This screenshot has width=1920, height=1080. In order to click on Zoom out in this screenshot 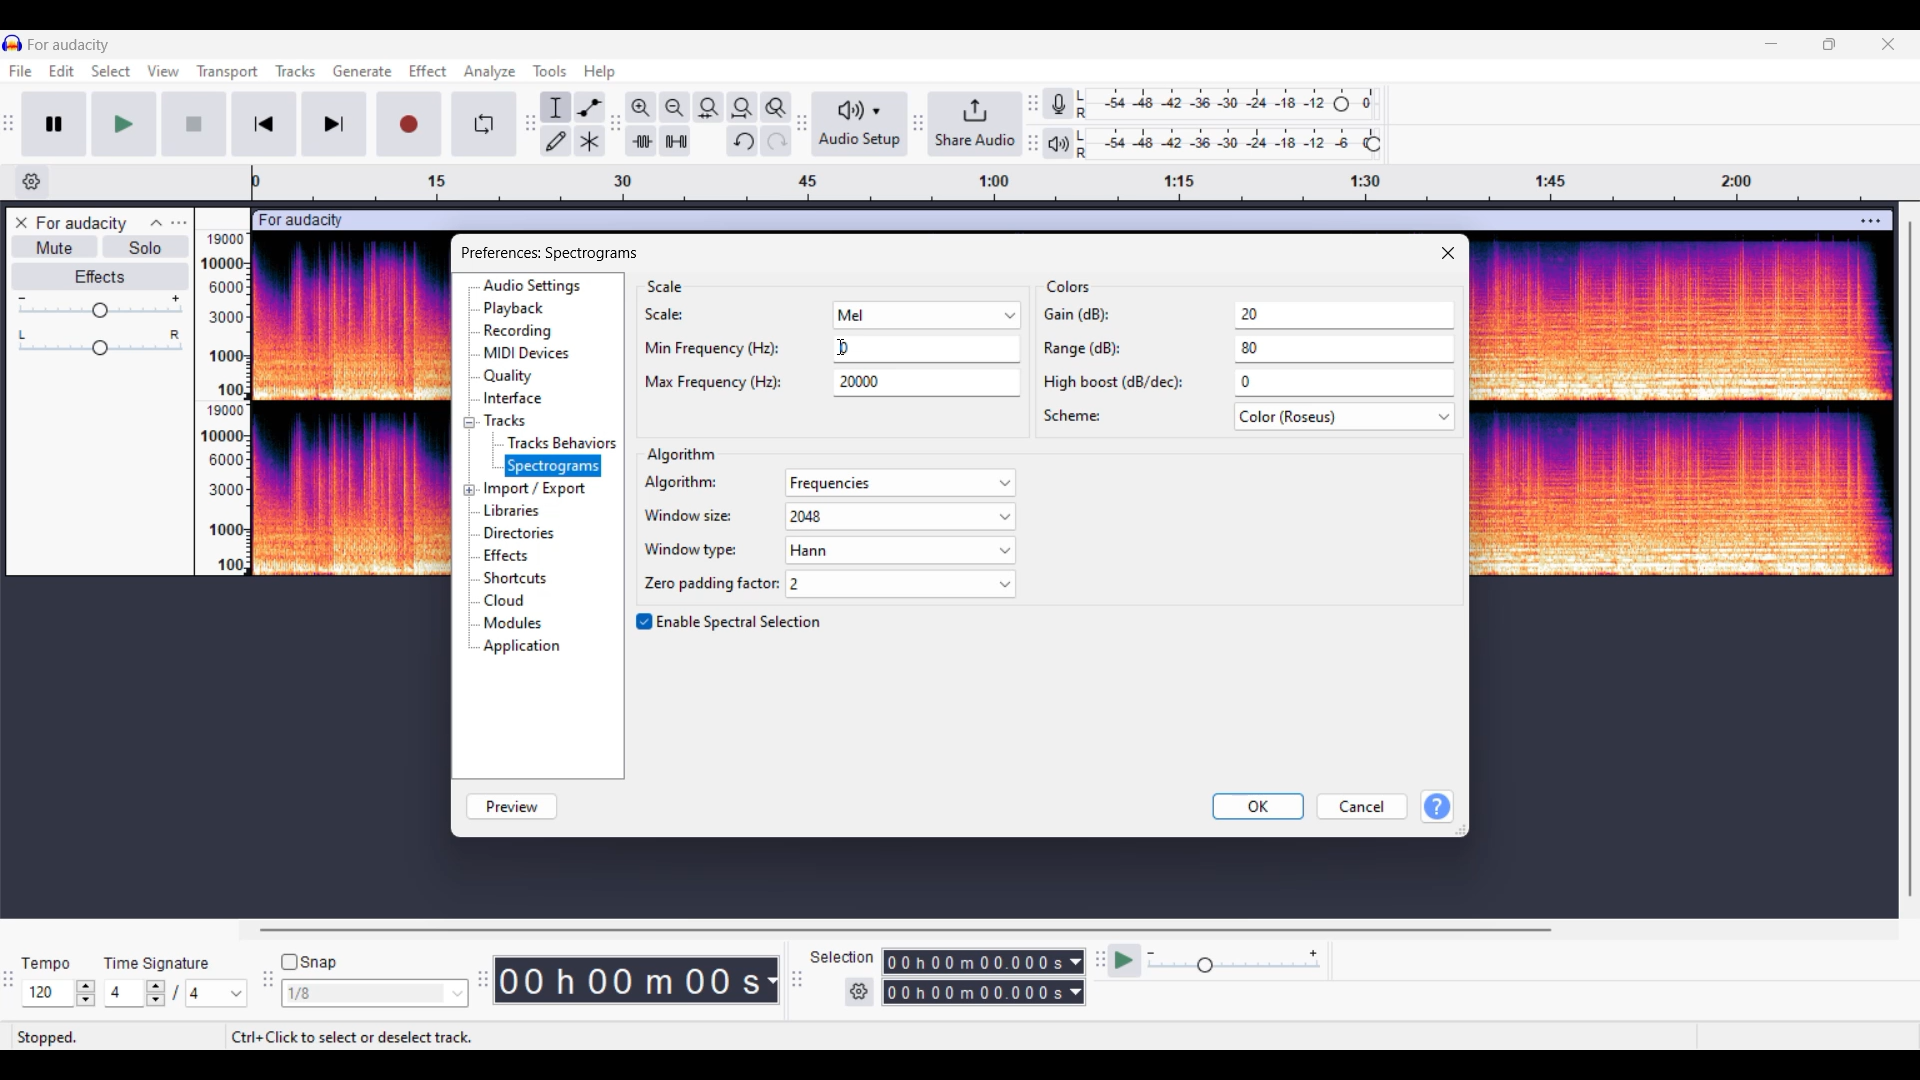, I will do `click(676, 108)`.